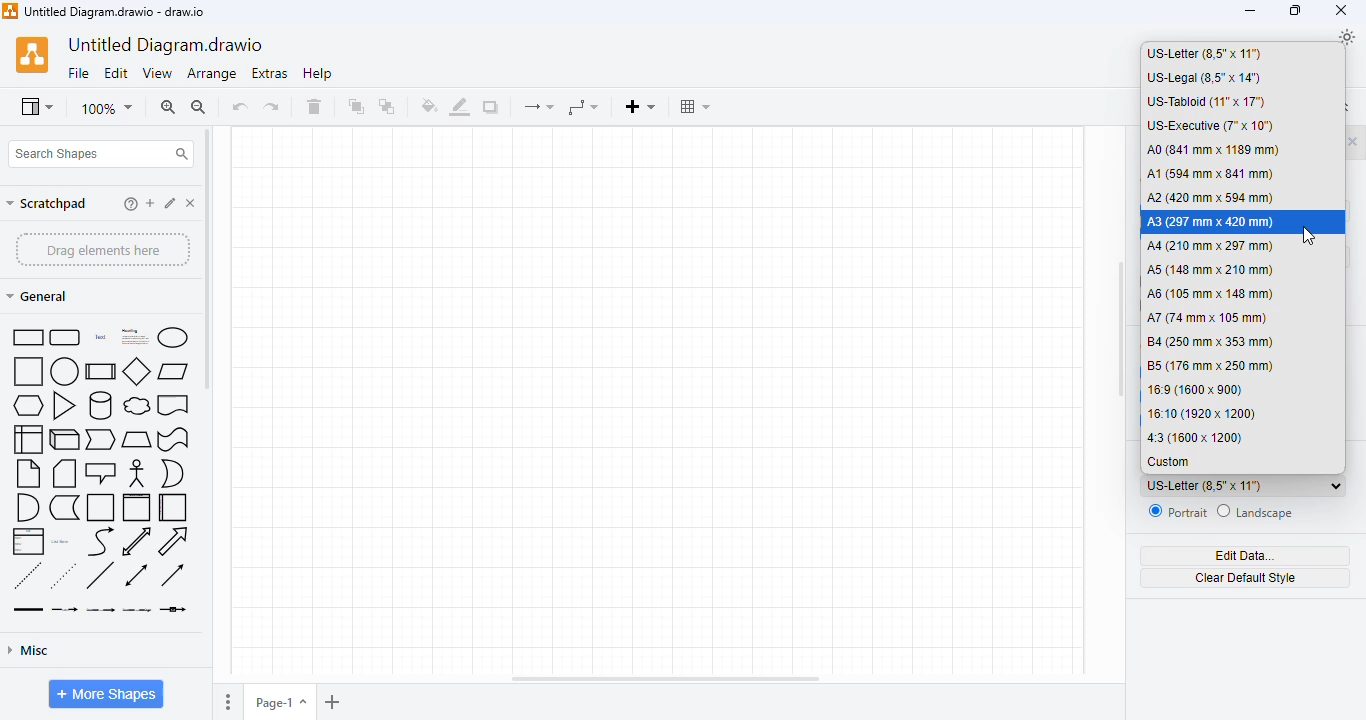 This screenshot has height=720, width=1366. Describe the element at coordinates (1211, 366) in the screenshot. I see `B5` at that location.